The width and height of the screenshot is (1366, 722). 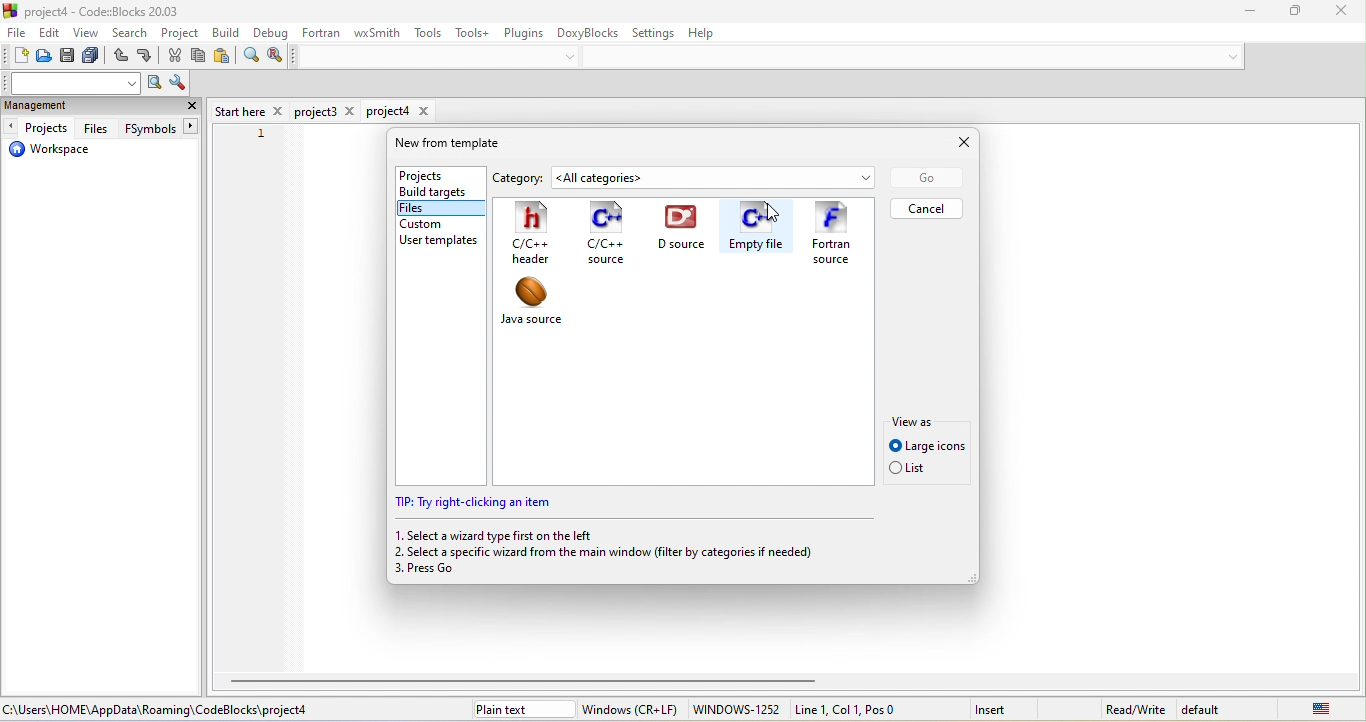 I want to click on all catagories, so click(x=718, y=178).